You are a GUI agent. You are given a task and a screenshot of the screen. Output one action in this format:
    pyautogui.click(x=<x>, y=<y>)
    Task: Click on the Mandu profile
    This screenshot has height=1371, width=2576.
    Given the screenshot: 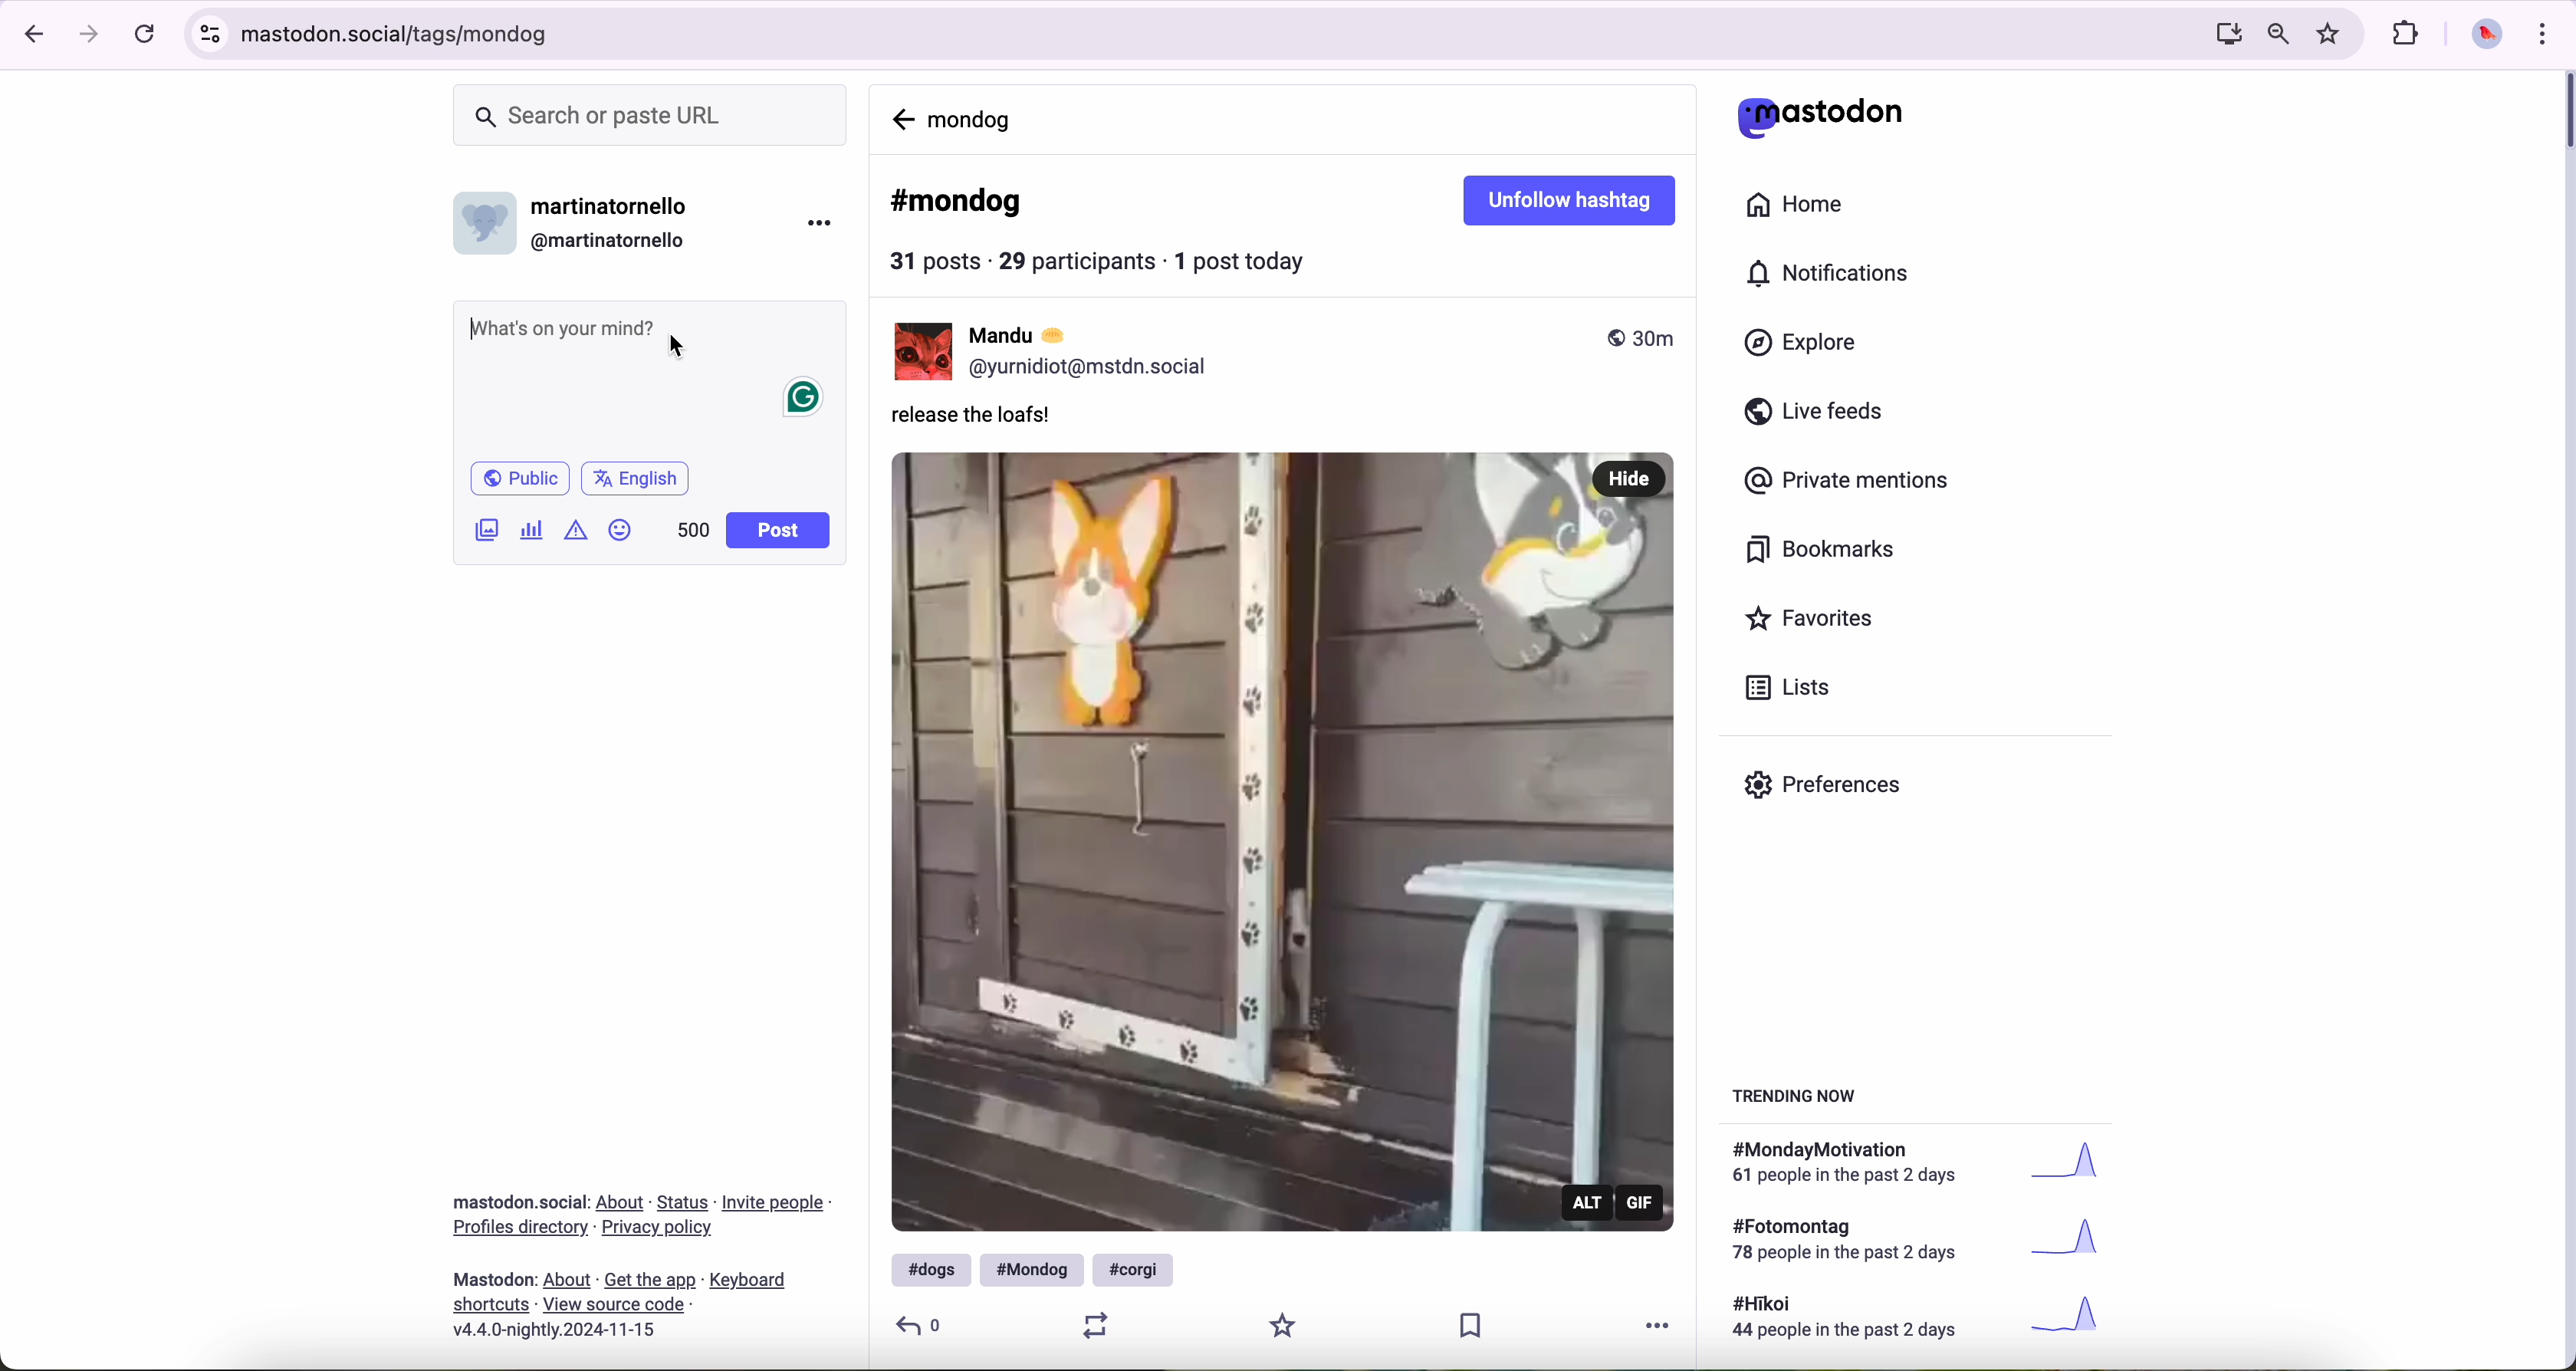 What is the action you would take?
    pyautogui.click(x=919, y=352)
    